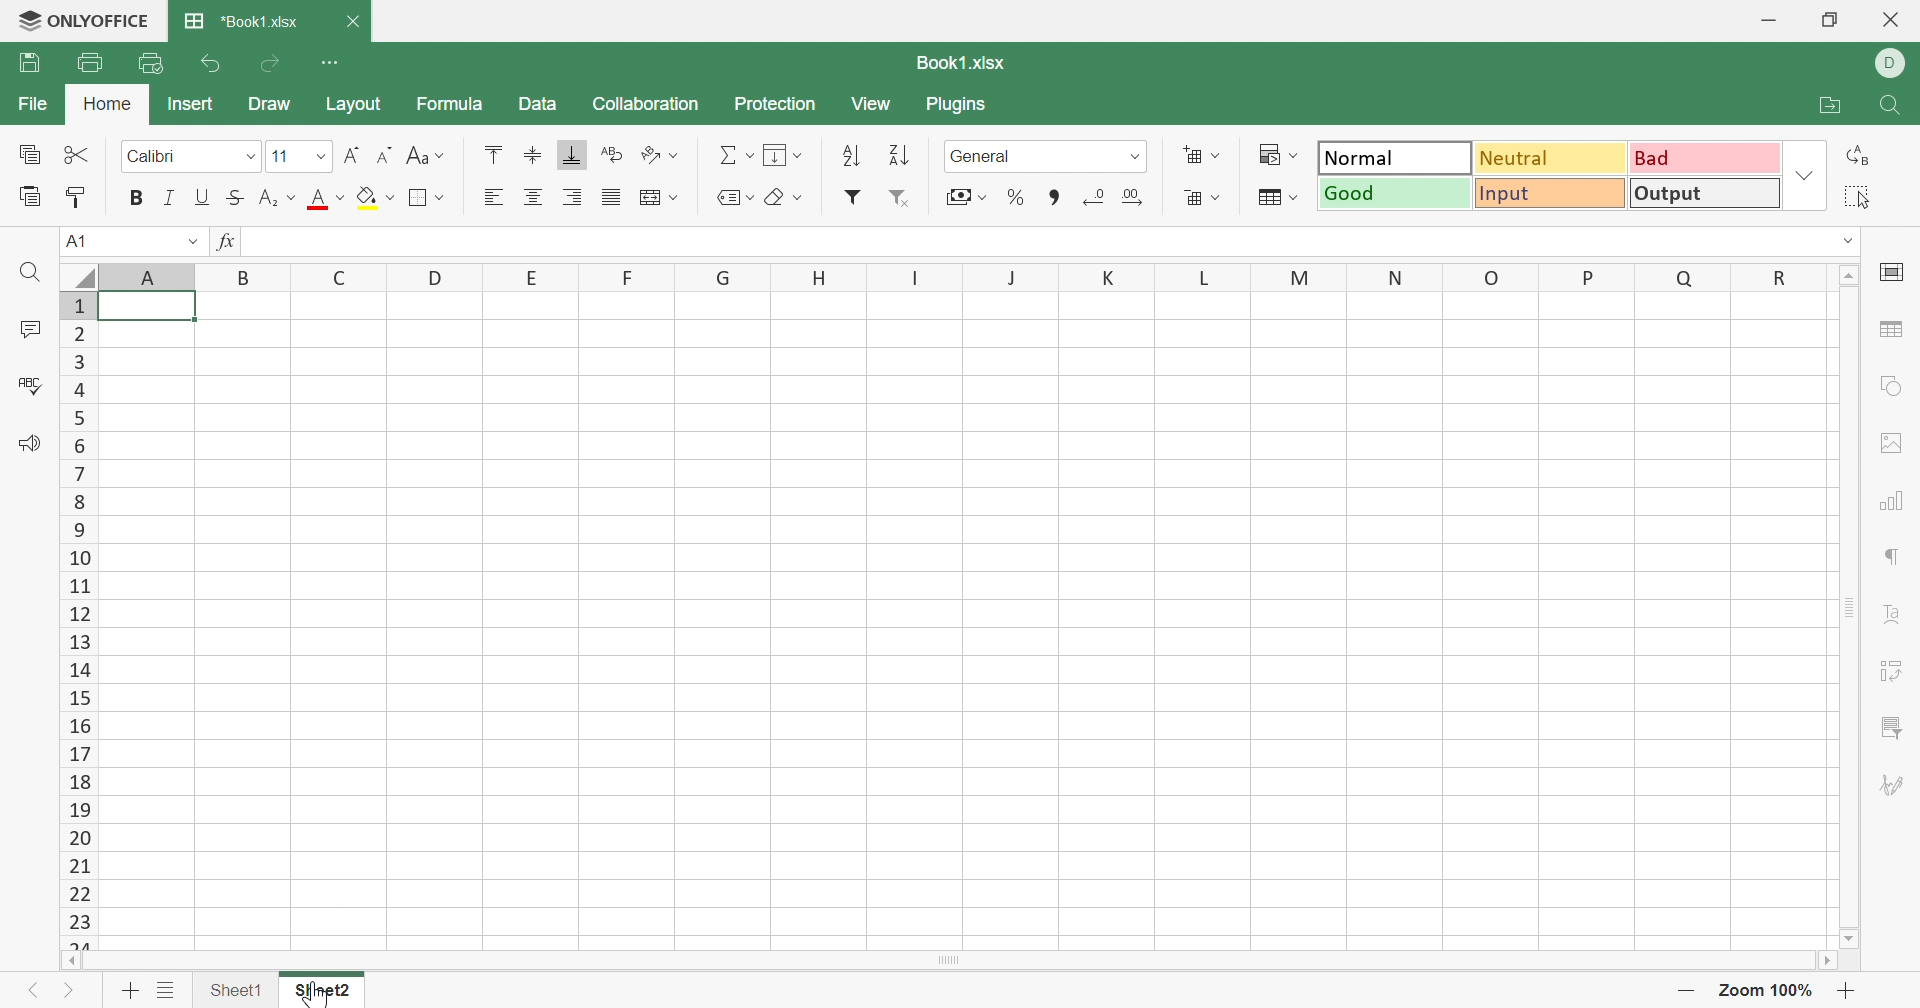  What do you see at coordinates (312, 994) in the screenshot?
I see `cursor` at bounding box center [312, 994].